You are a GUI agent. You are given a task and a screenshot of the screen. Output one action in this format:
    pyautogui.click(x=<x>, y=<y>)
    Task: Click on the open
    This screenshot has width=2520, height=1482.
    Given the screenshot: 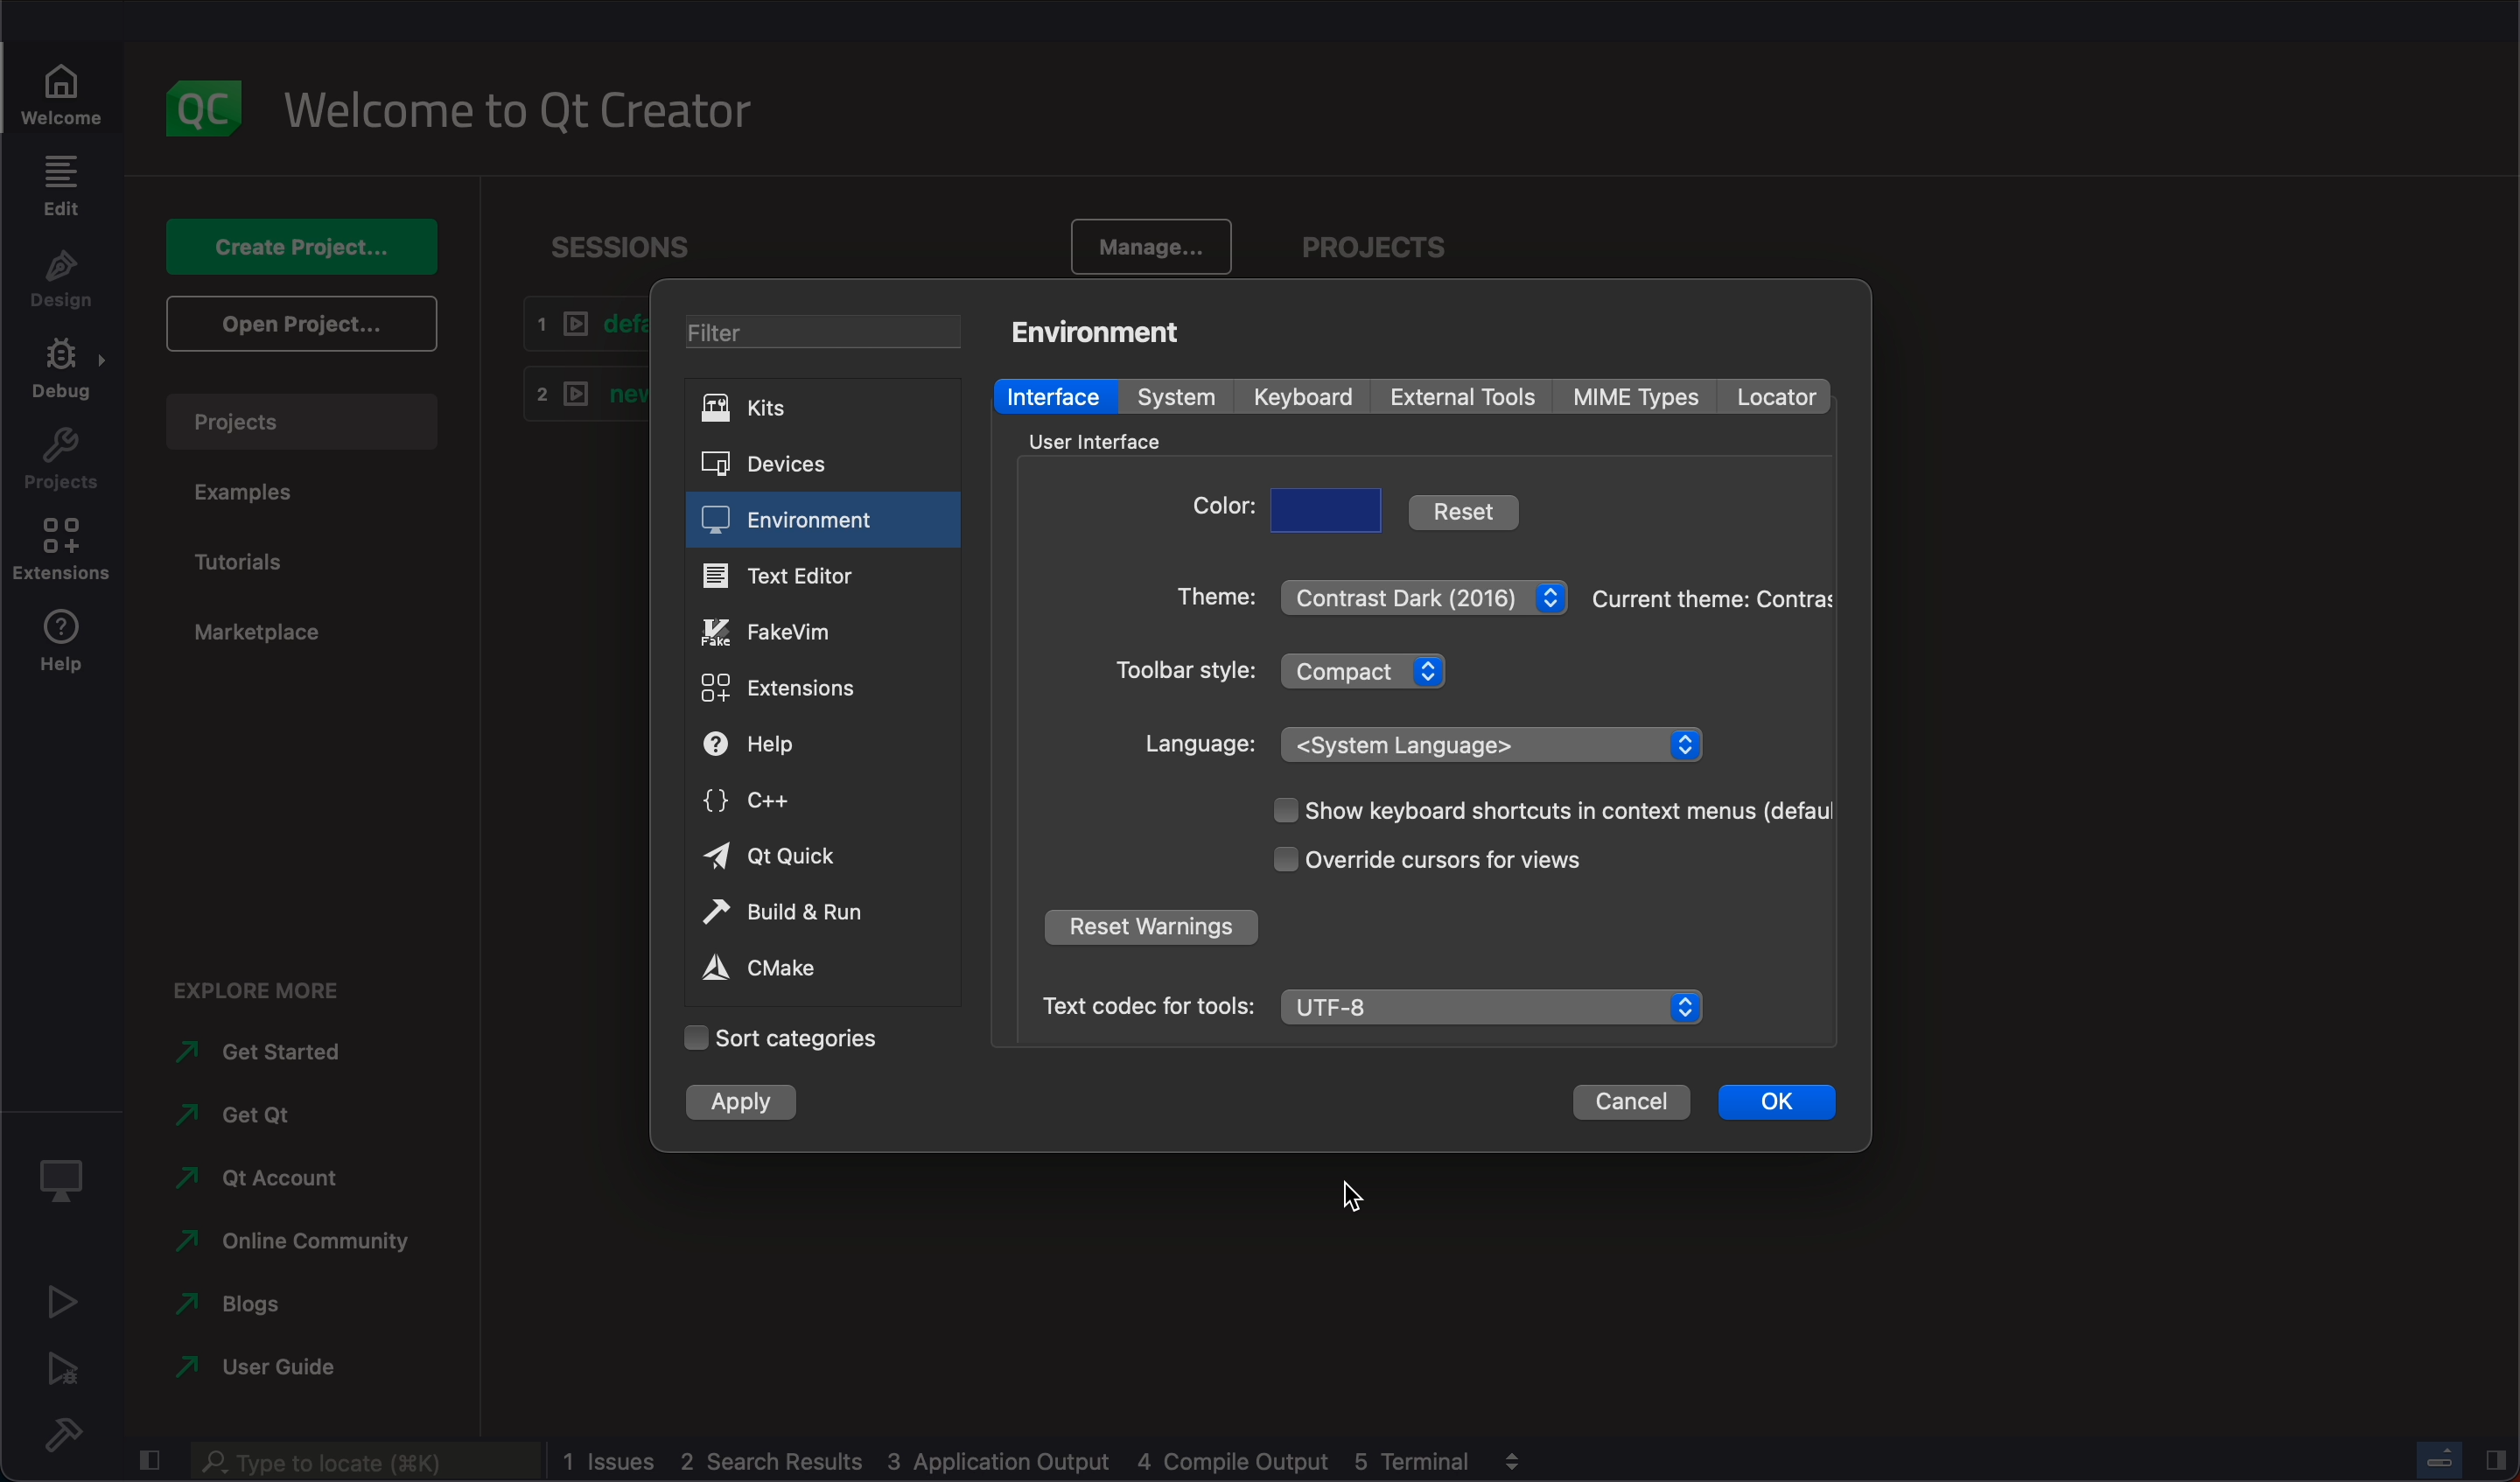 What is the action you would take?
    pyautogui.click(x=298, y=322)
    